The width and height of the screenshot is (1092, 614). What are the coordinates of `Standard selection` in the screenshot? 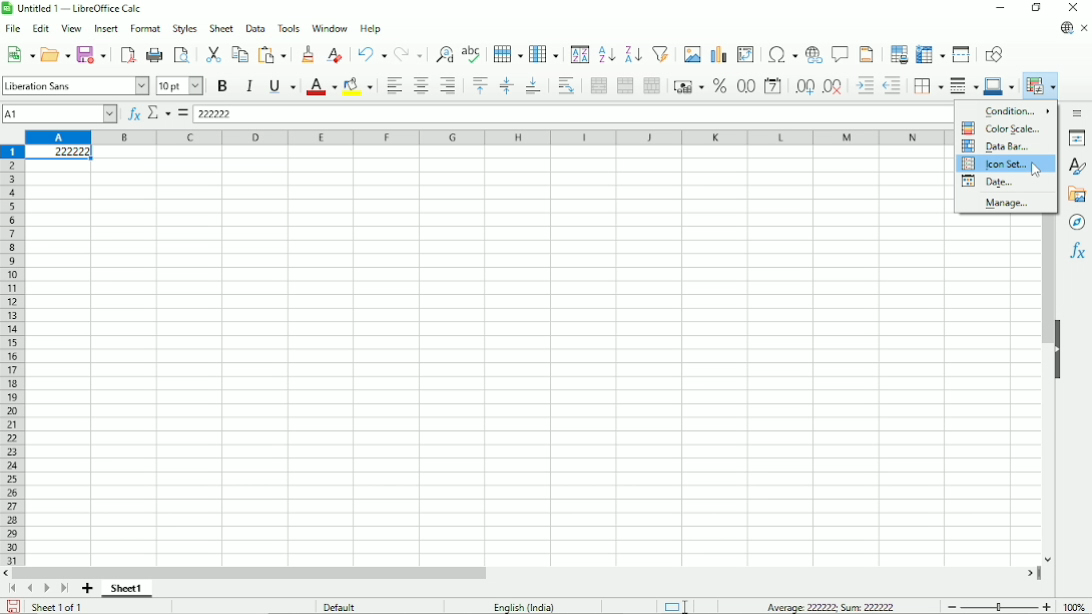 It's located at (675, 607).